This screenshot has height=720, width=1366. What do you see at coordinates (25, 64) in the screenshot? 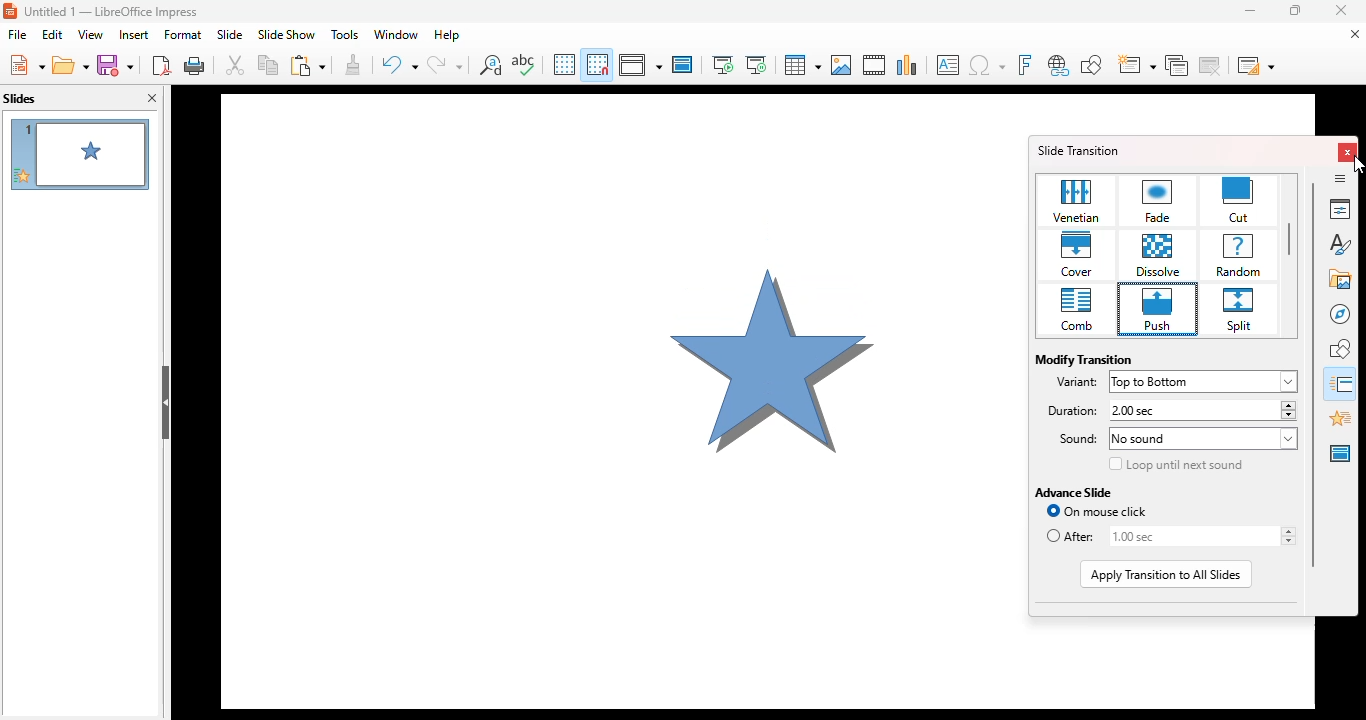
I see `new` at bounding box center [25, 64].